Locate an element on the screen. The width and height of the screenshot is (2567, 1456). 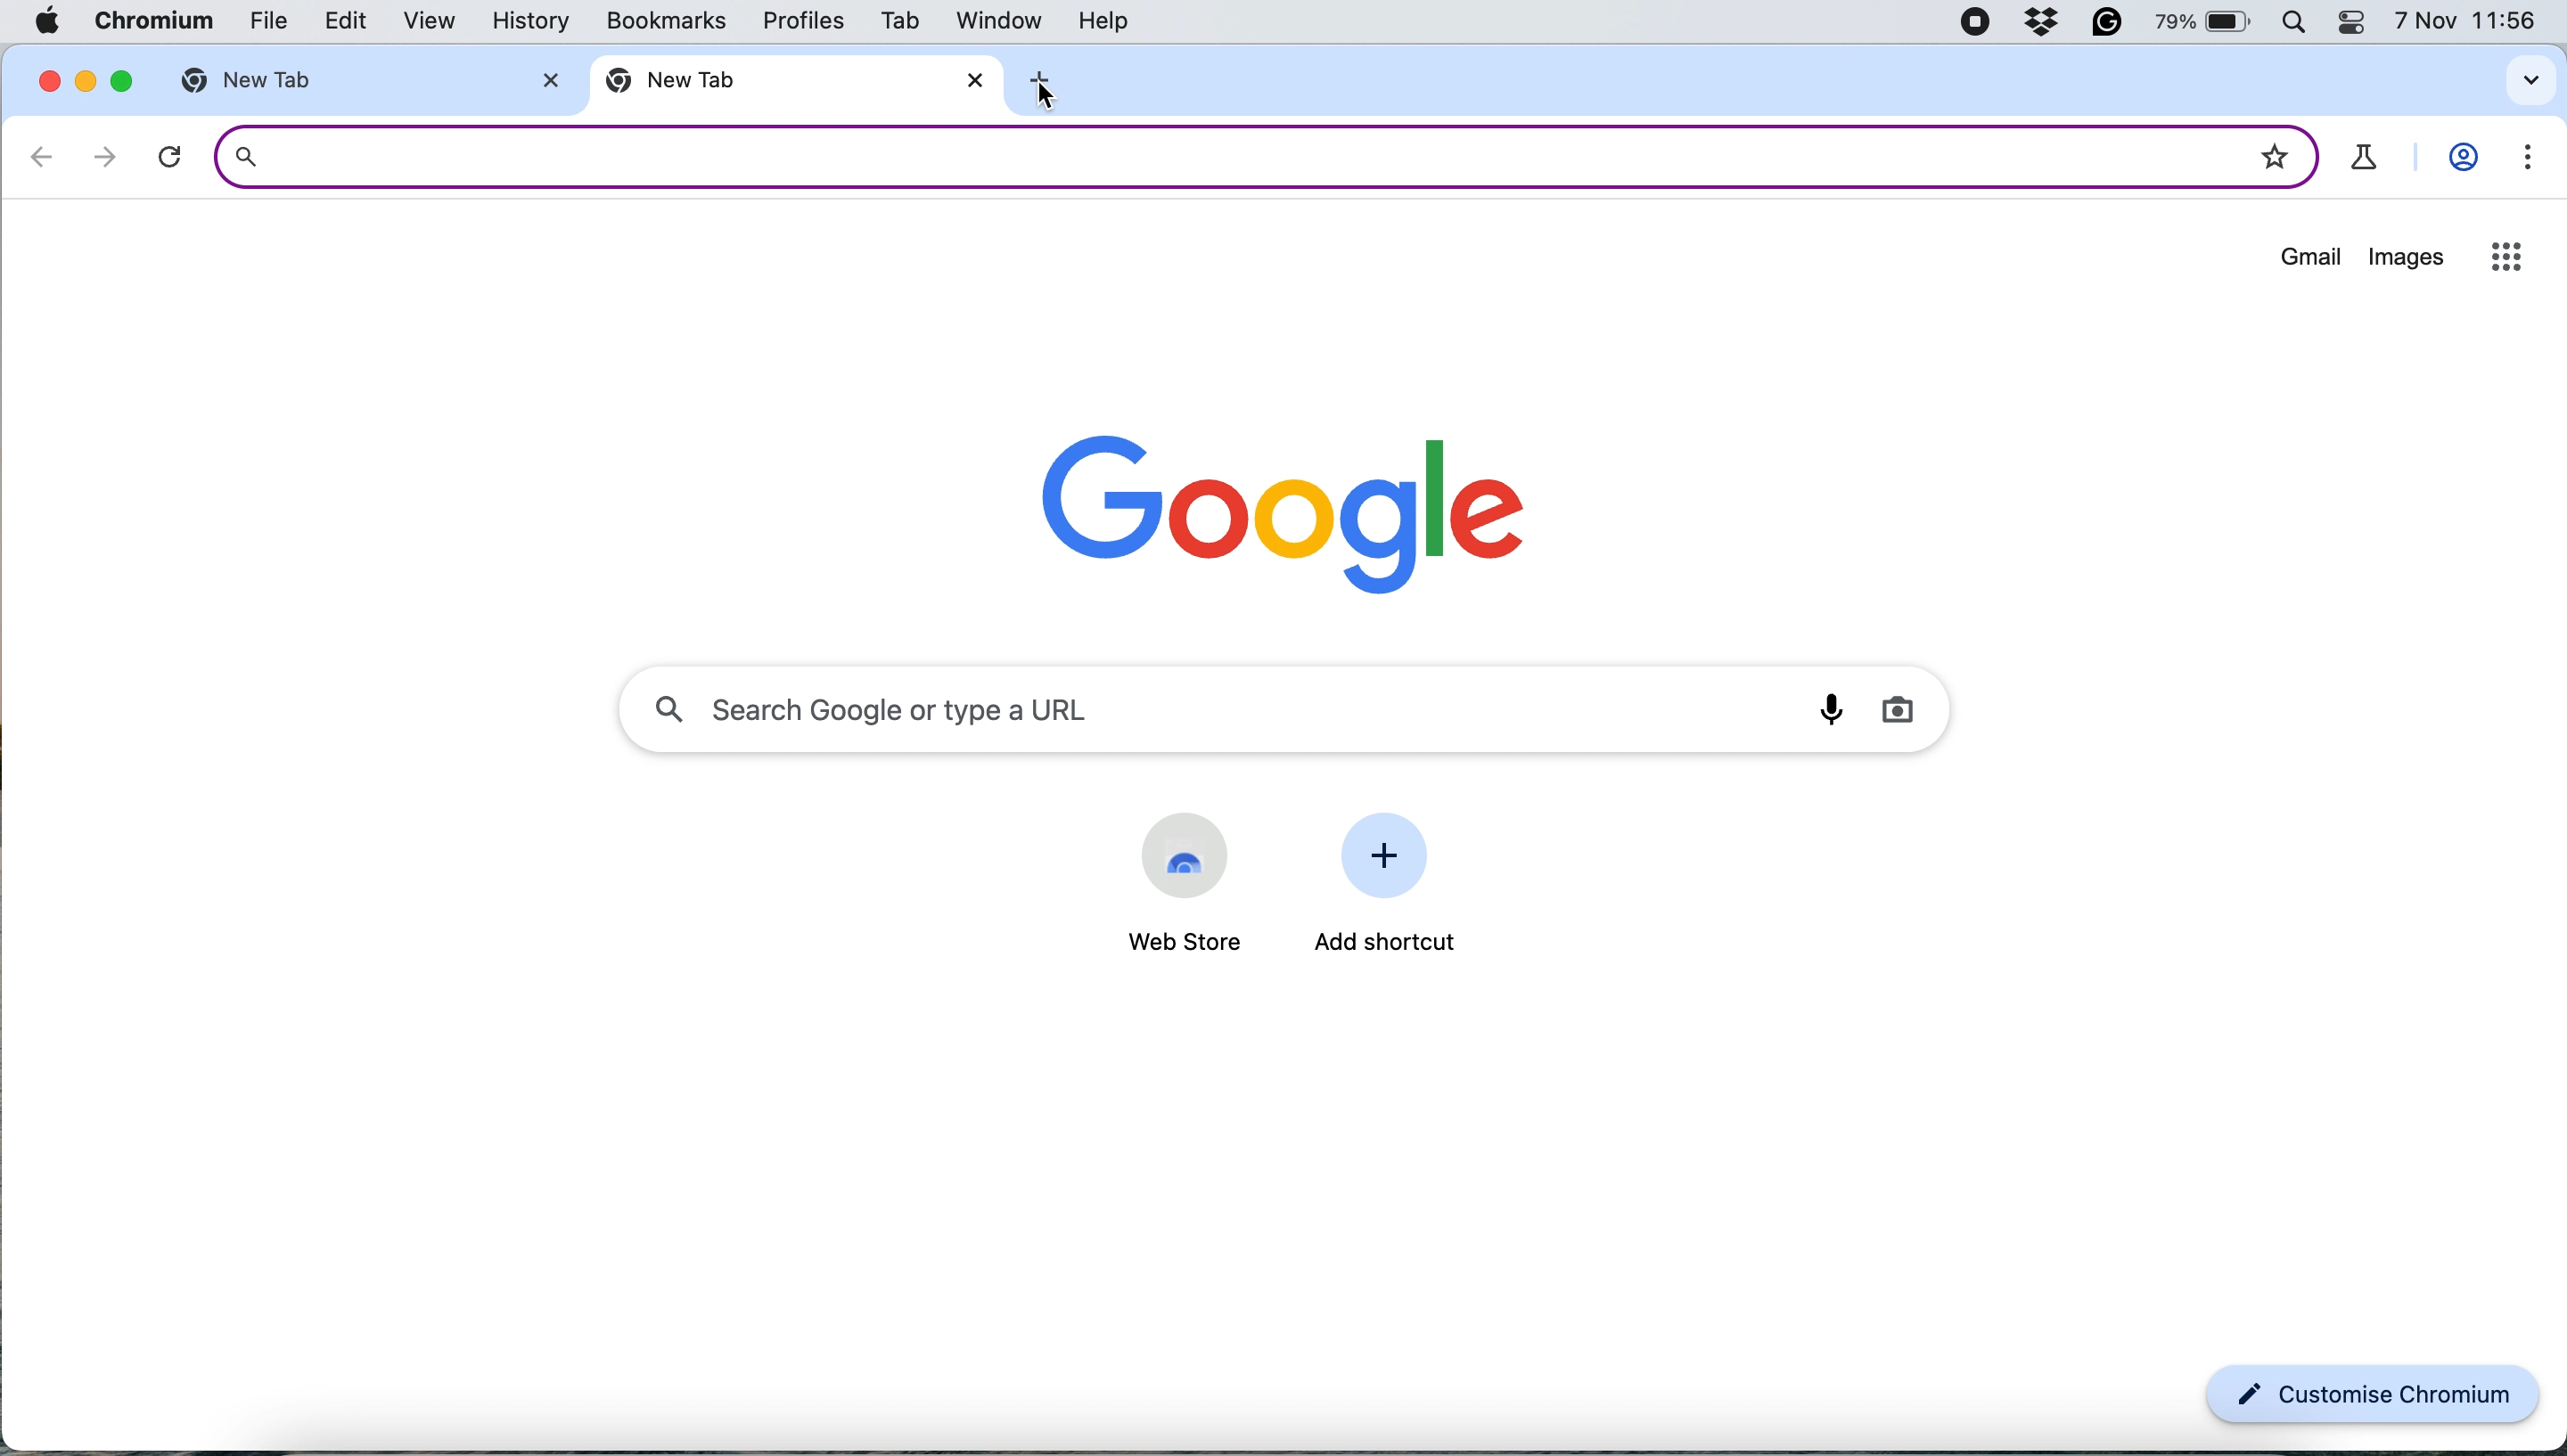
spotlight search is located at coordinates (2303, 23).